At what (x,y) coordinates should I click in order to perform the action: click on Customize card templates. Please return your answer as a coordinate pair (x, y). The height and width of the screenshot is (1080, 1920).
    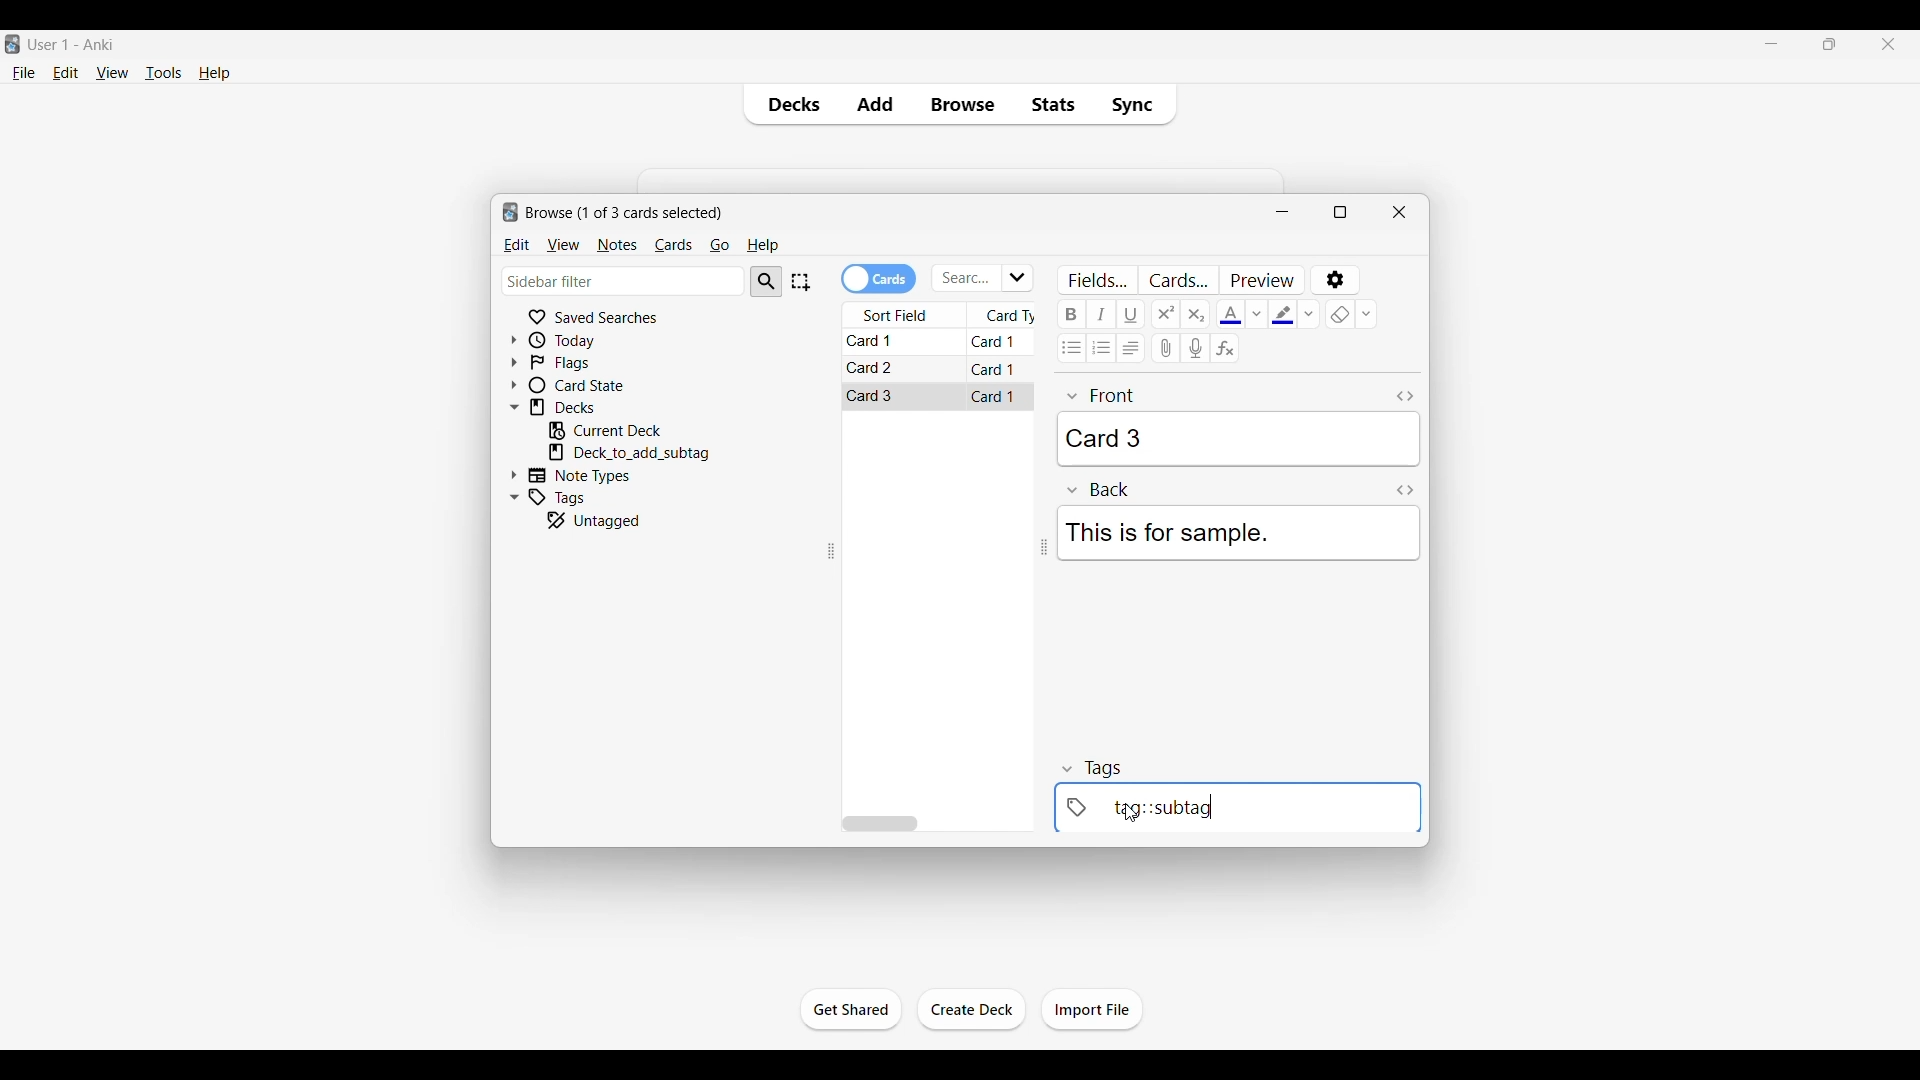
    Looking at the image, I should click on (1177, 280).